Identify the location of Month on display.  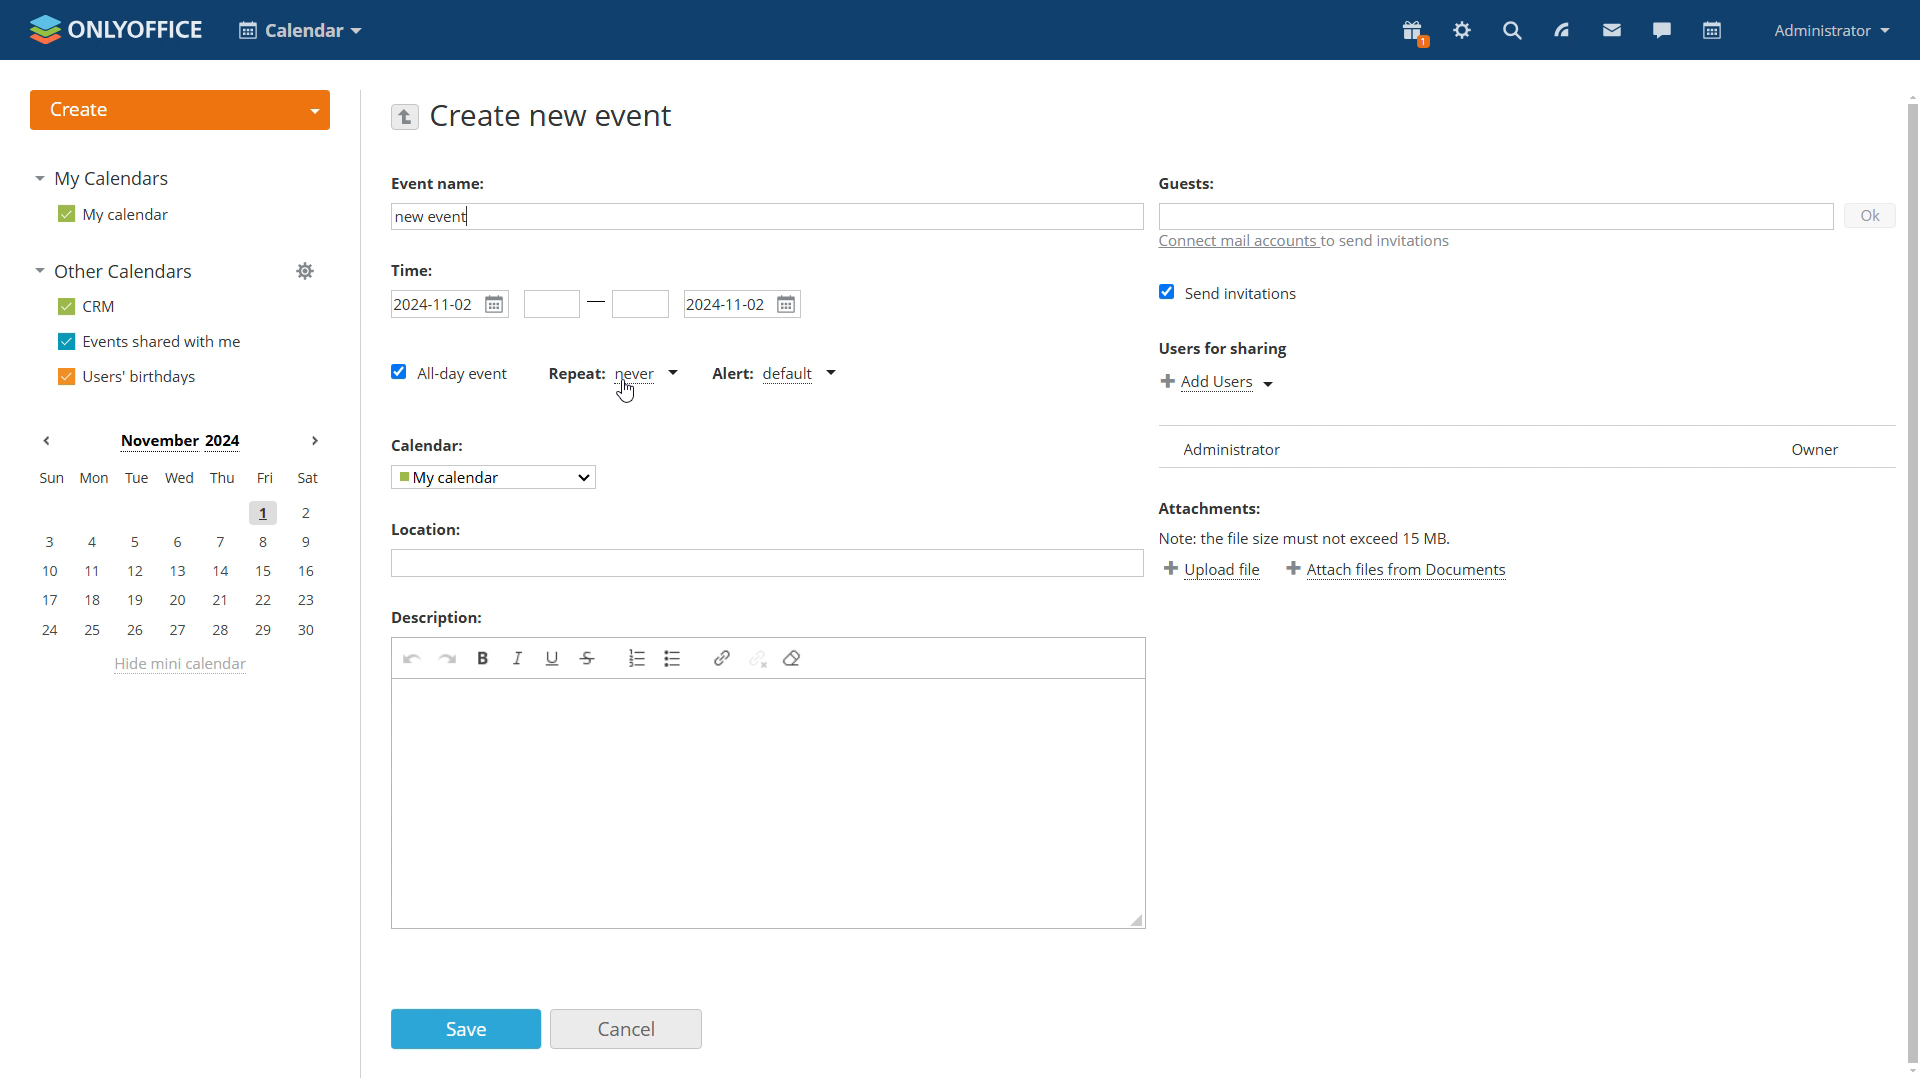
(180, 443).